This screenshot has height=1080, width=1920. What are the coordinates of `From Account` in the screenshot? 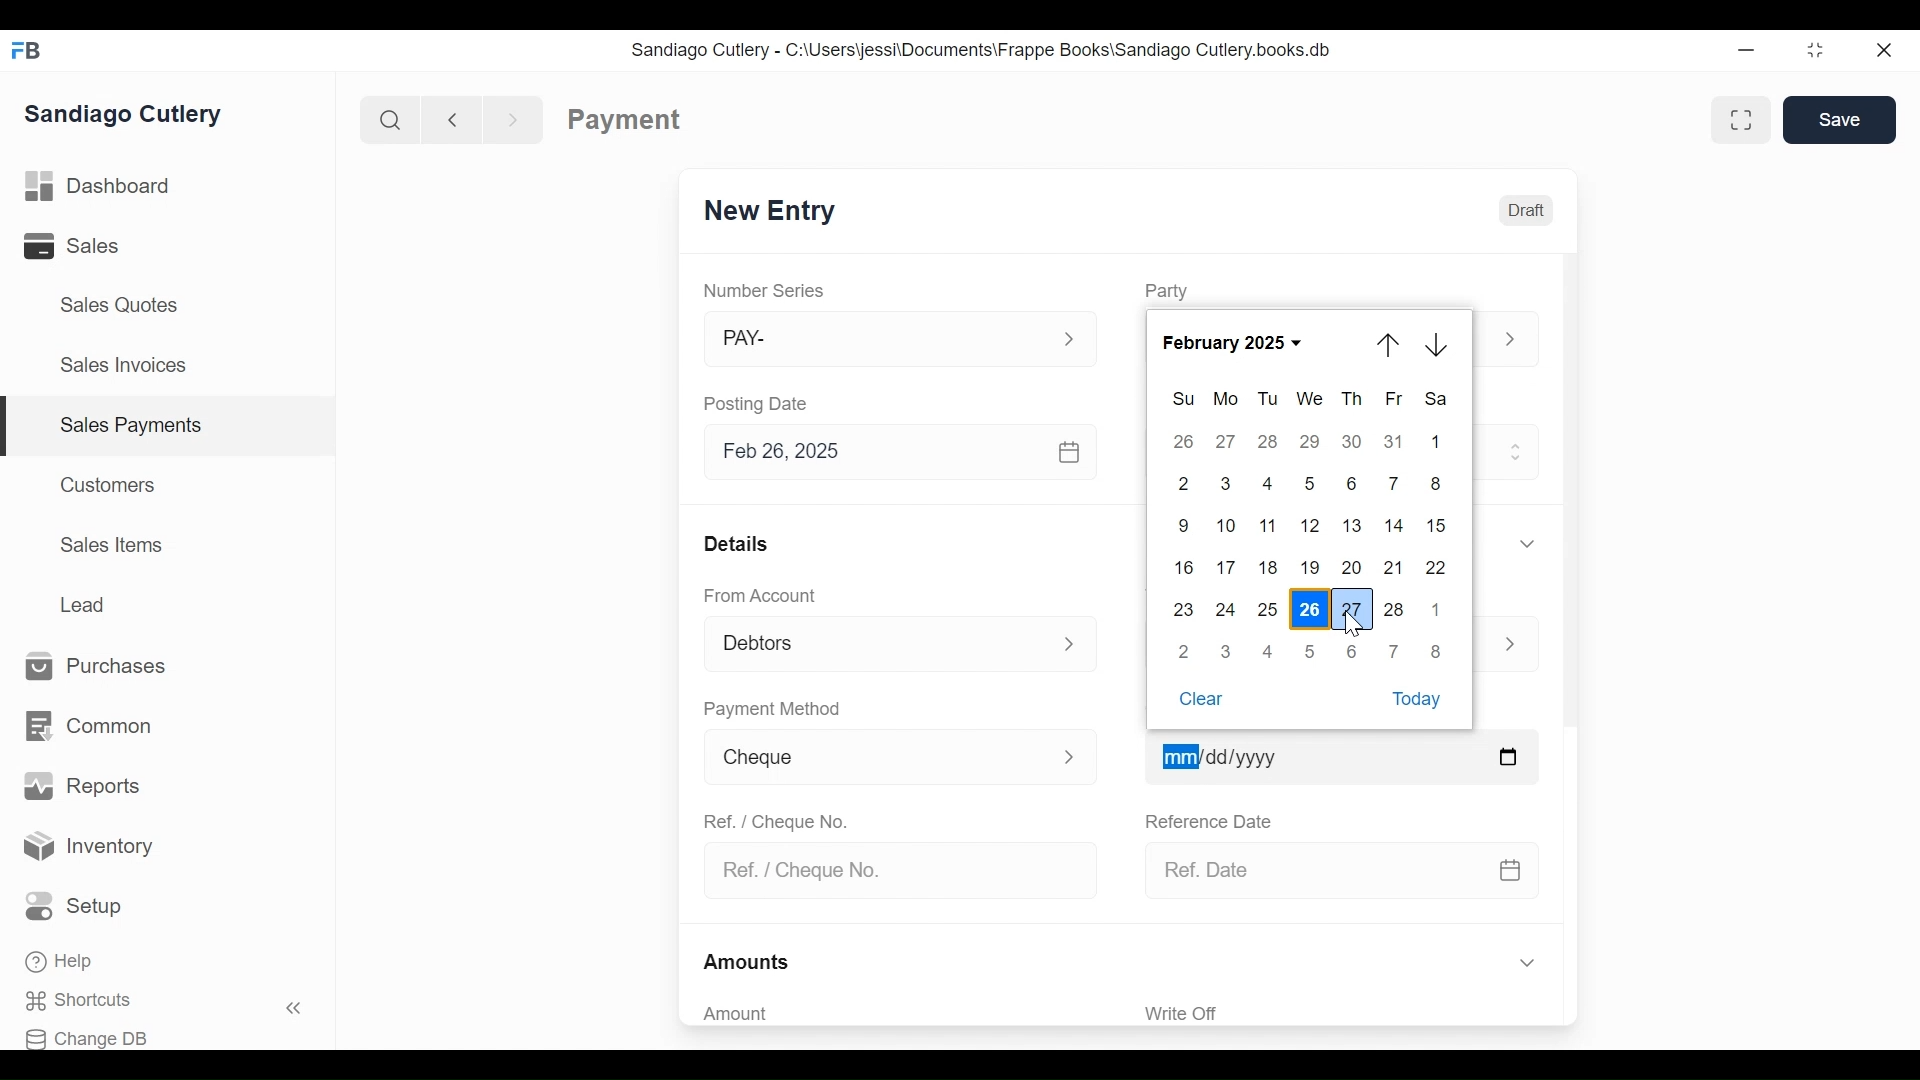 It's located at (762, 596).